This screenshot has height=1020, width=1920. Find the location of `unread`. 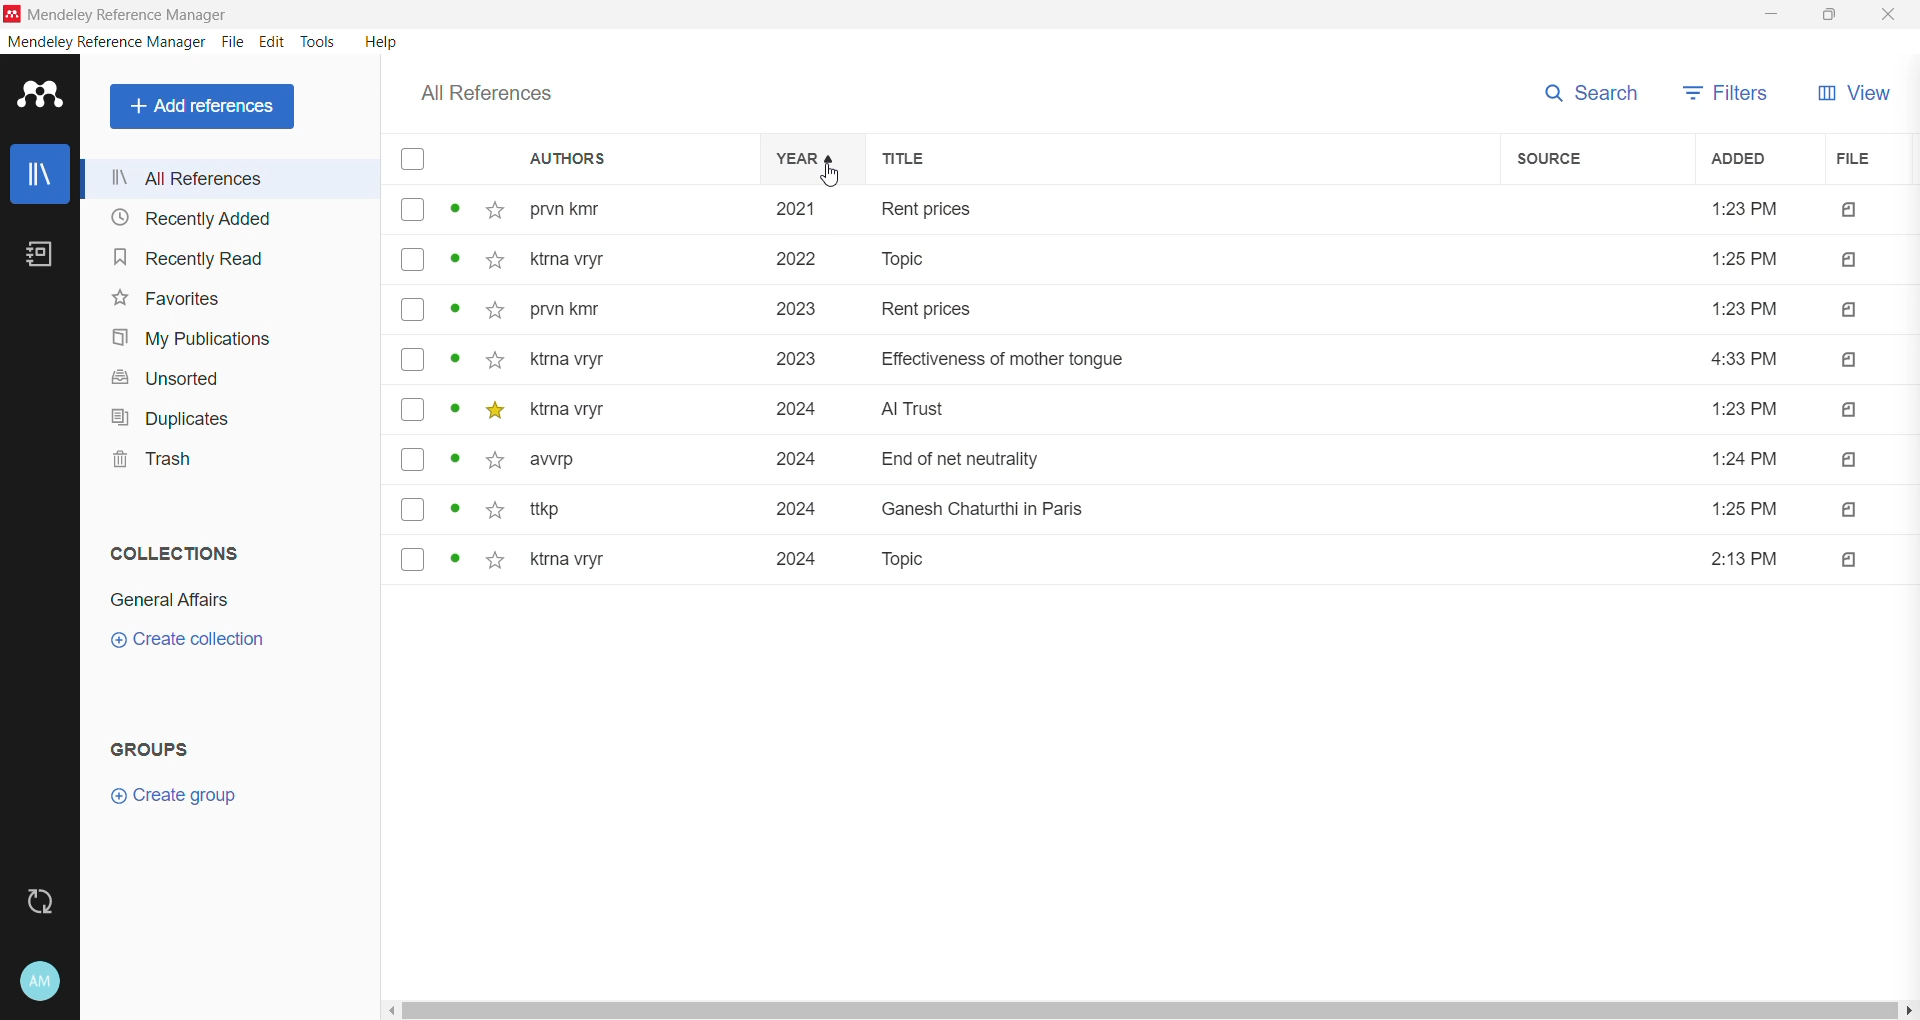

unread is located at coordinates (456, 407).